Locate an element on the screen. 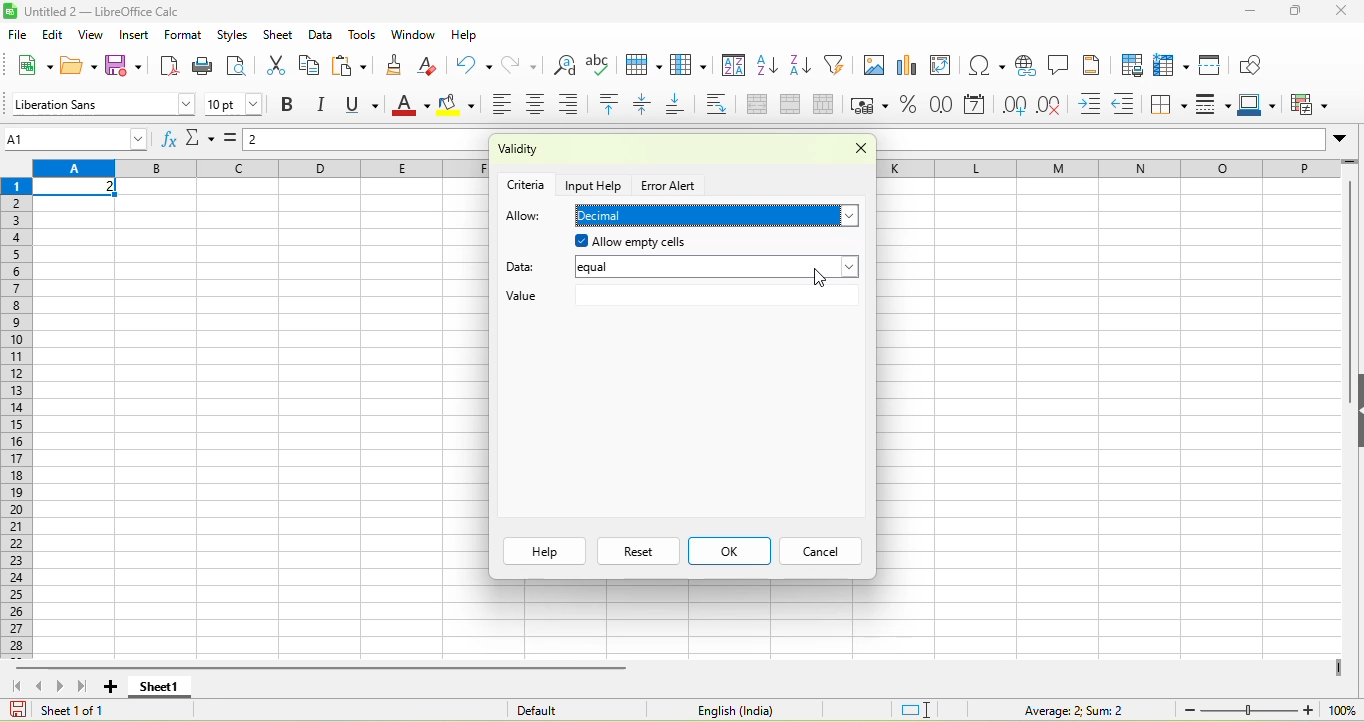 The width and height of the screenshot is (1364, 722). italics is located at coordinates (326, 105).